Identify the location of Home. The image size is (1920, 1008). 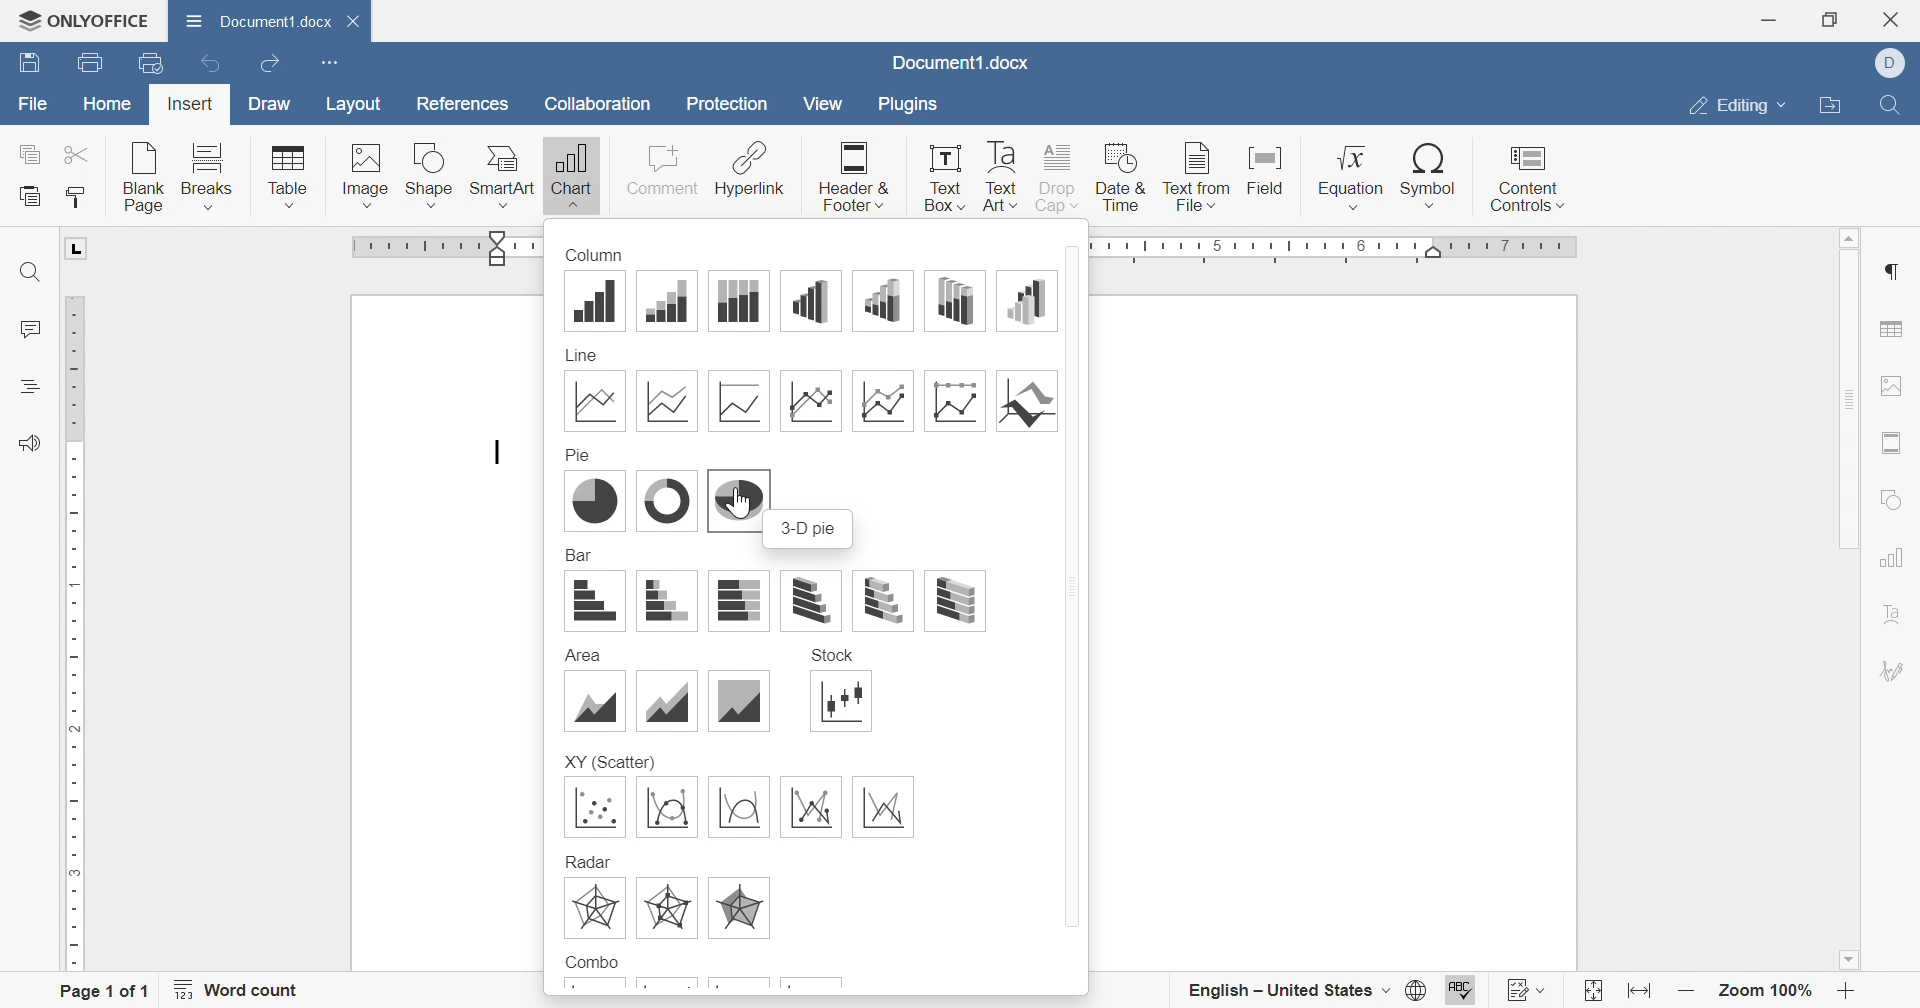
(106, 106).